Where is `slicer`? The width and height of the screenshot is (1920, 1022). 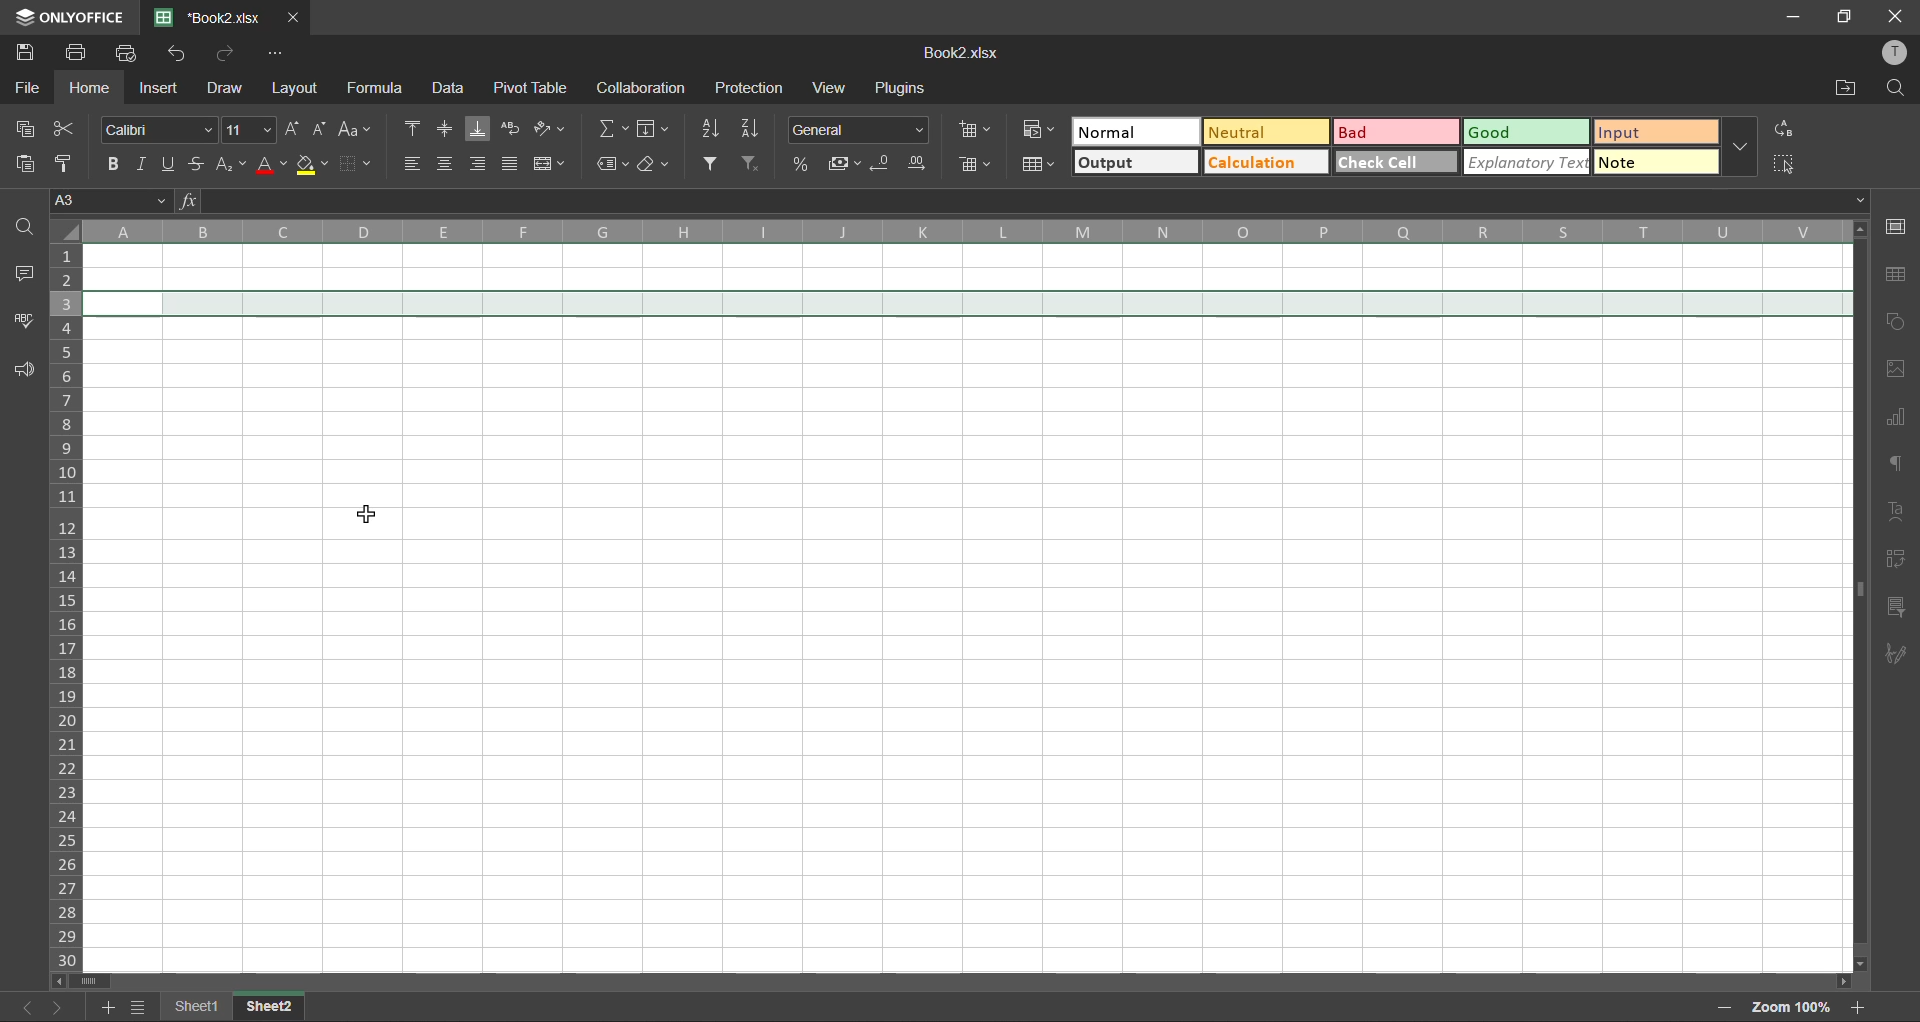 slicer is located at coordinates (1900, 606).